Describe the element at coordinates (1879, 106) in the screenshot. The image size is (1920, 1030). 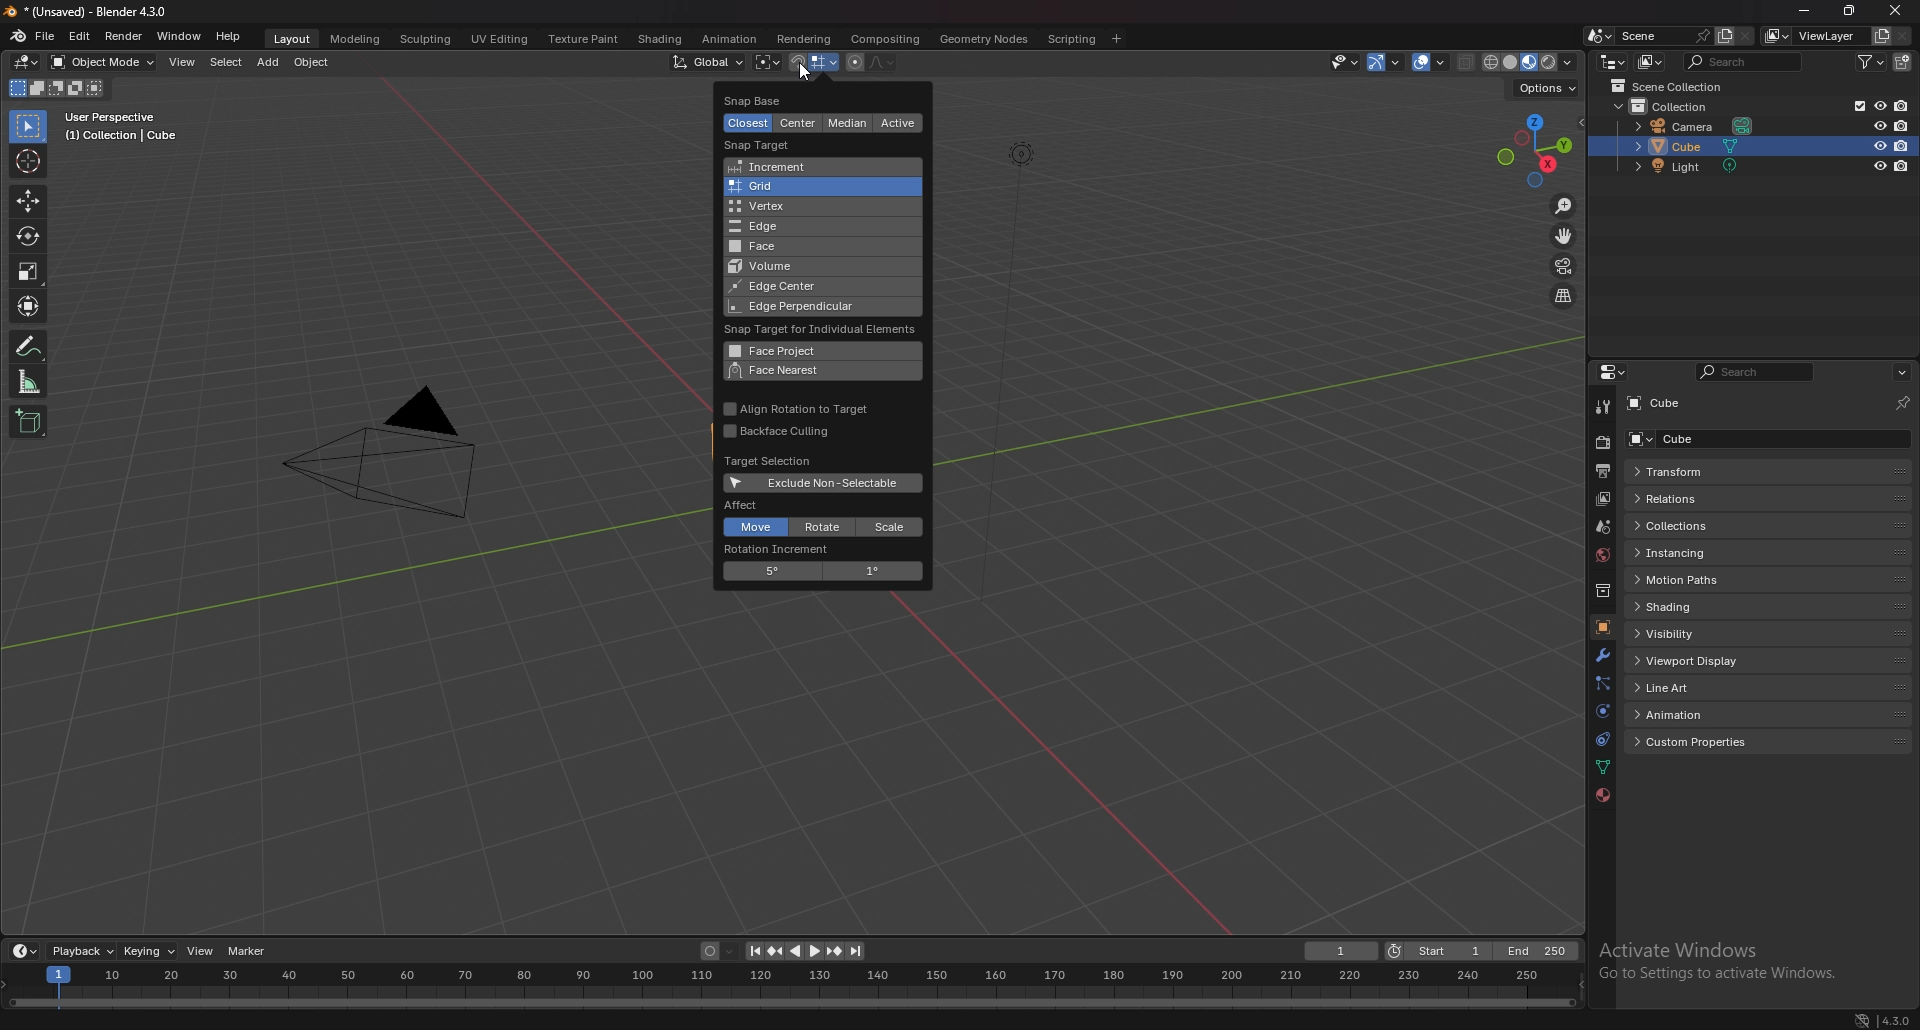
I see `hide in viewport` at that location.